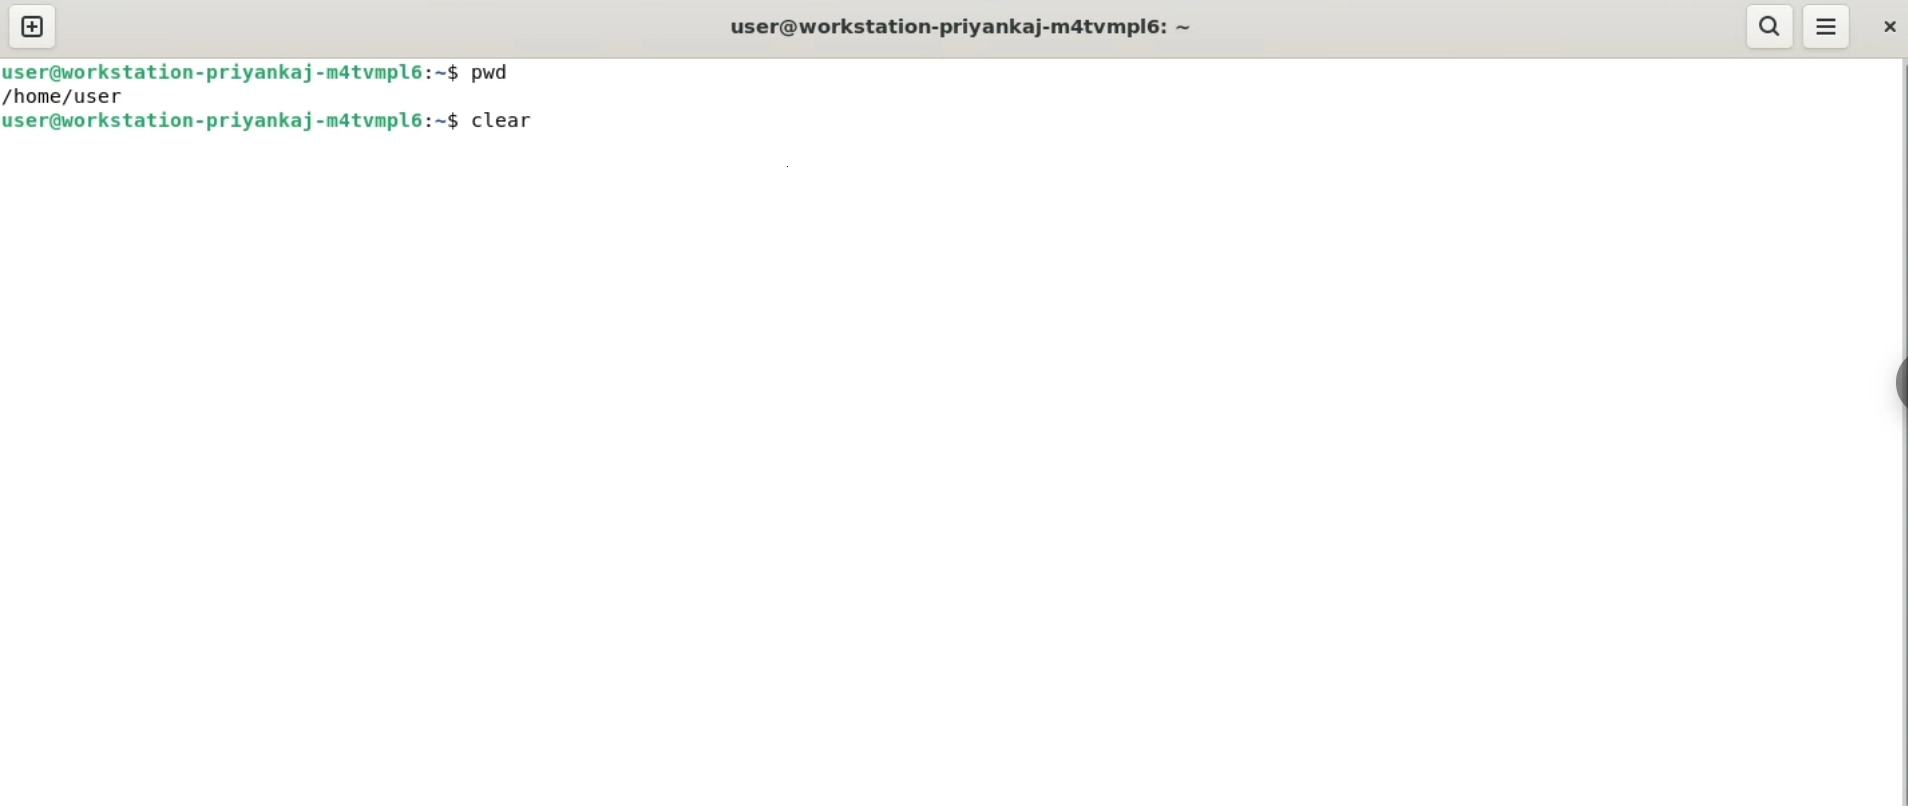  What do you see at coordinates (961, 28) in the screenshot?
I see `user@workstation-priyankaj-m4tvmplé: ~` at bounding box center [961, 28].